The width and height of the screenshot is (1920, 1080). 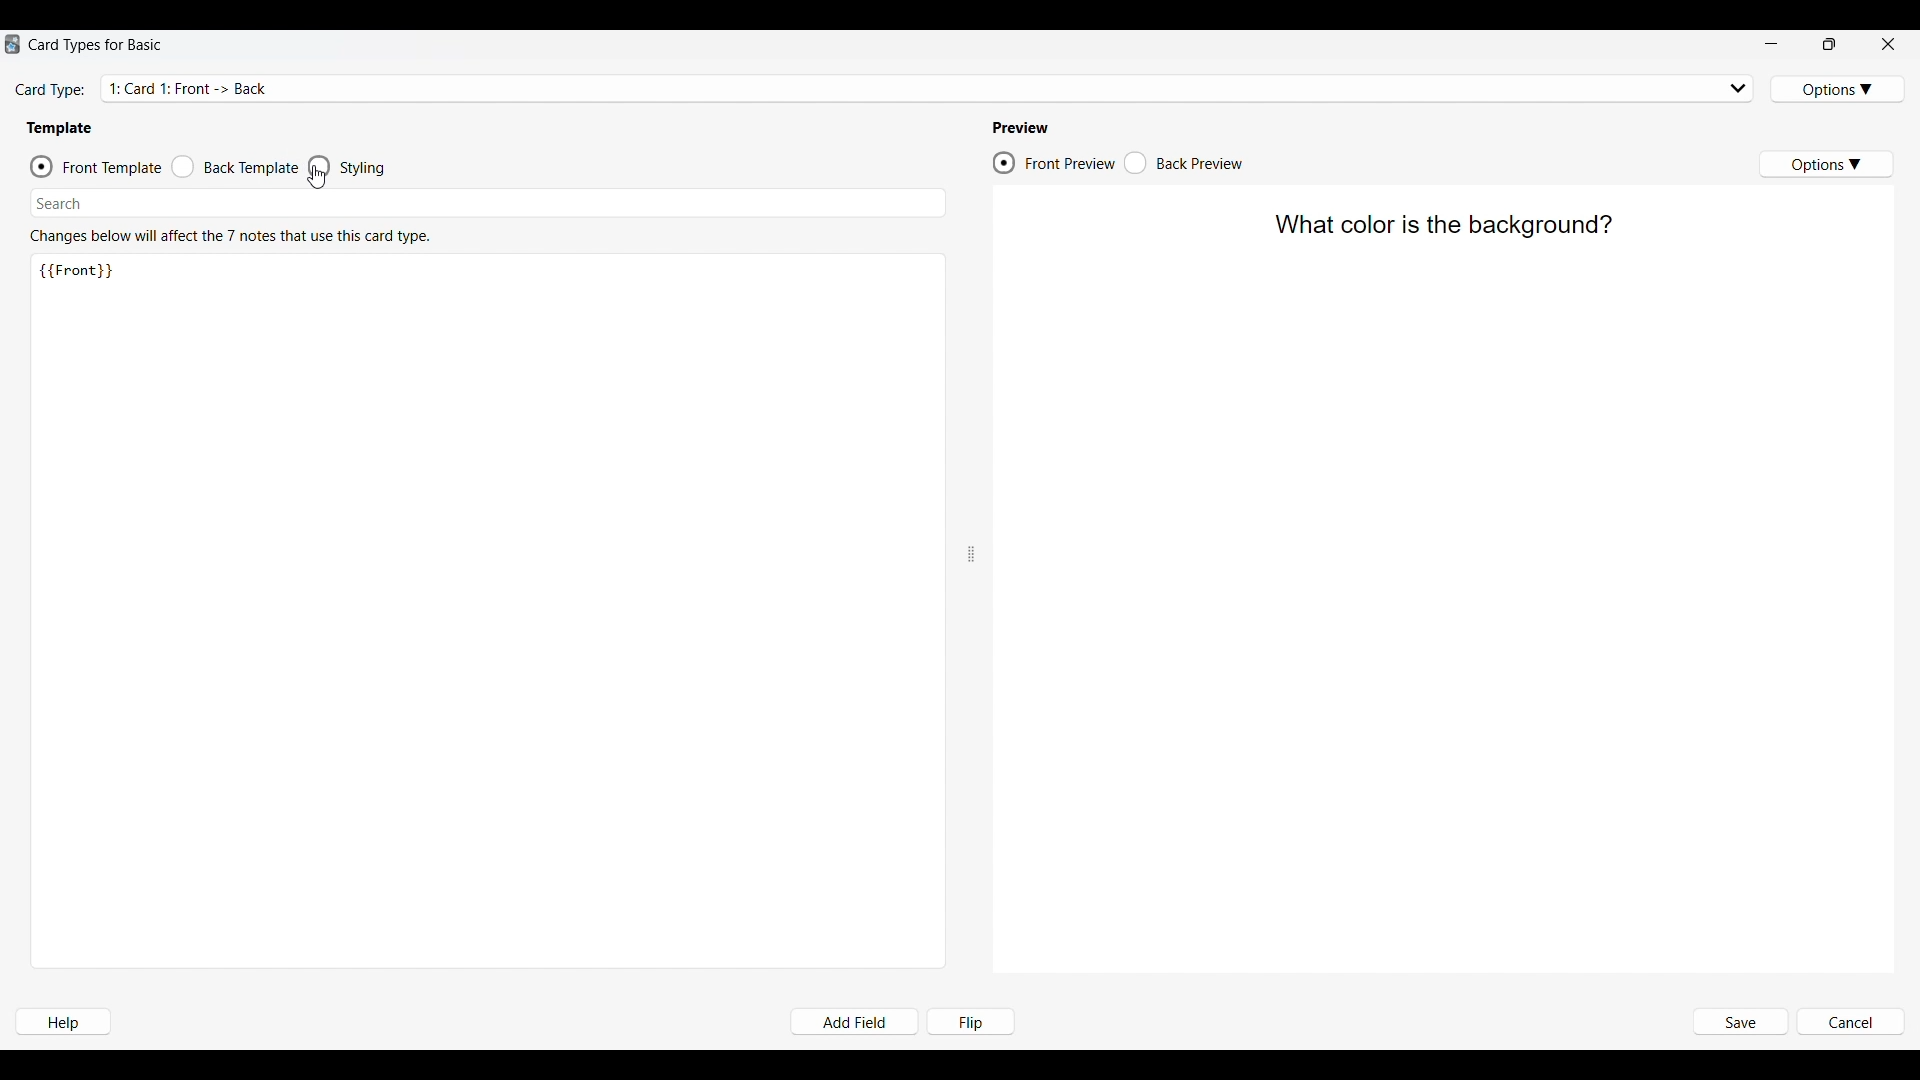 What do you see at coordinates (1825, 164) in the screenshot?
I see `Preview options` at bounding box center [1825, 164].